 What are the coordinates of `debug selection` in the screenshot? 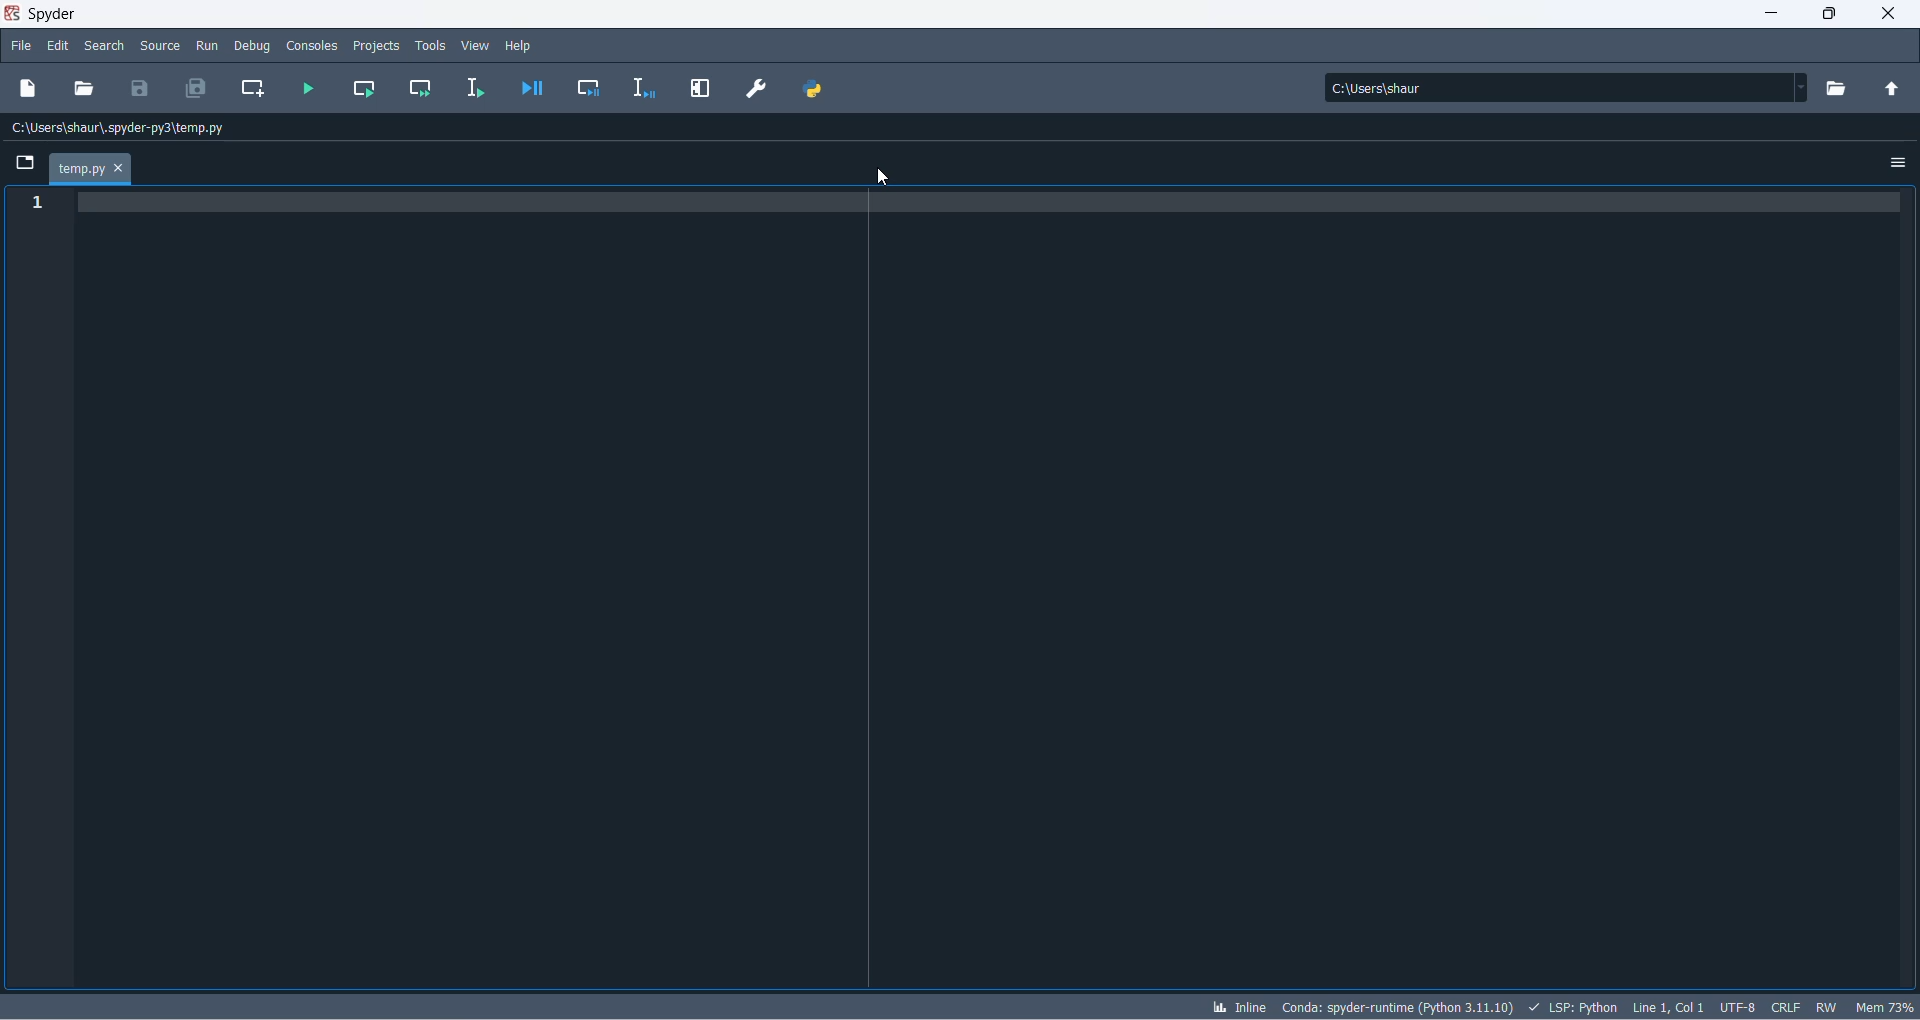 It's located at (646, 90).